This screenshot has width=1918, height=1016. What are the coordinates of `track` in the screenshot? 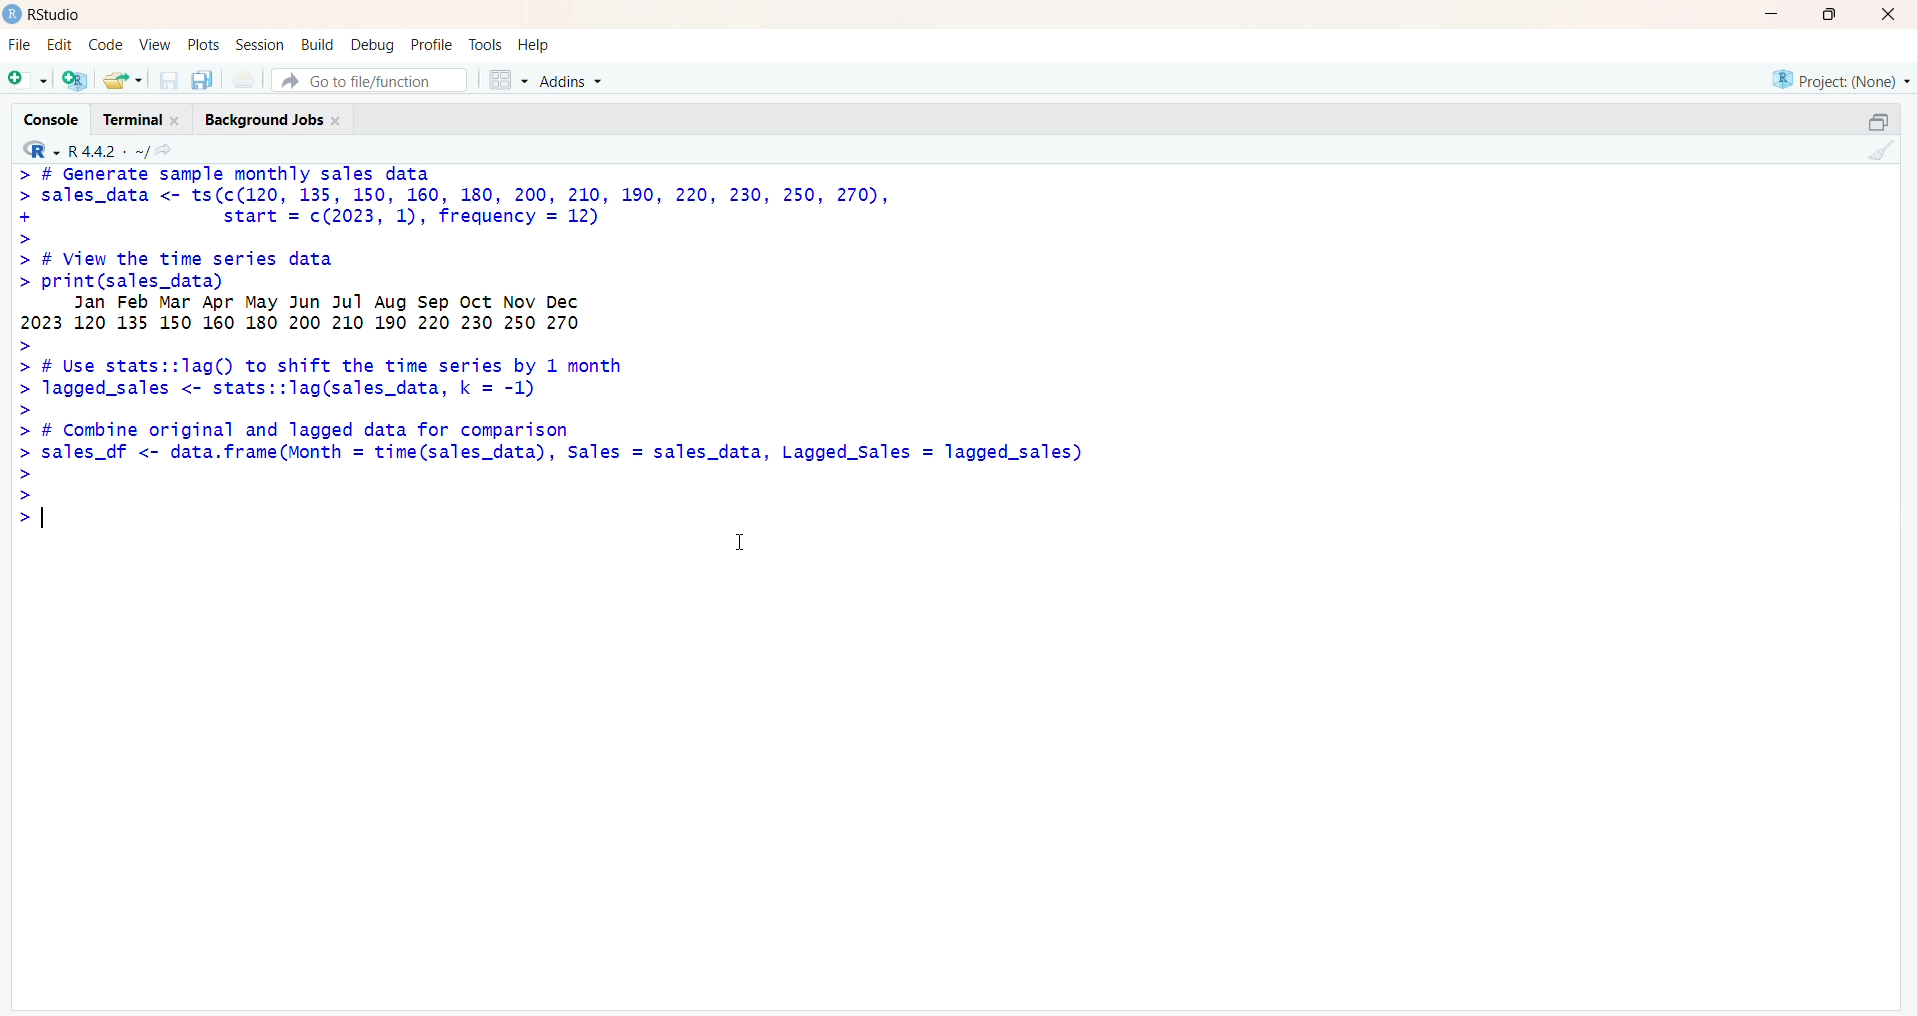 It's located at (487, 43).